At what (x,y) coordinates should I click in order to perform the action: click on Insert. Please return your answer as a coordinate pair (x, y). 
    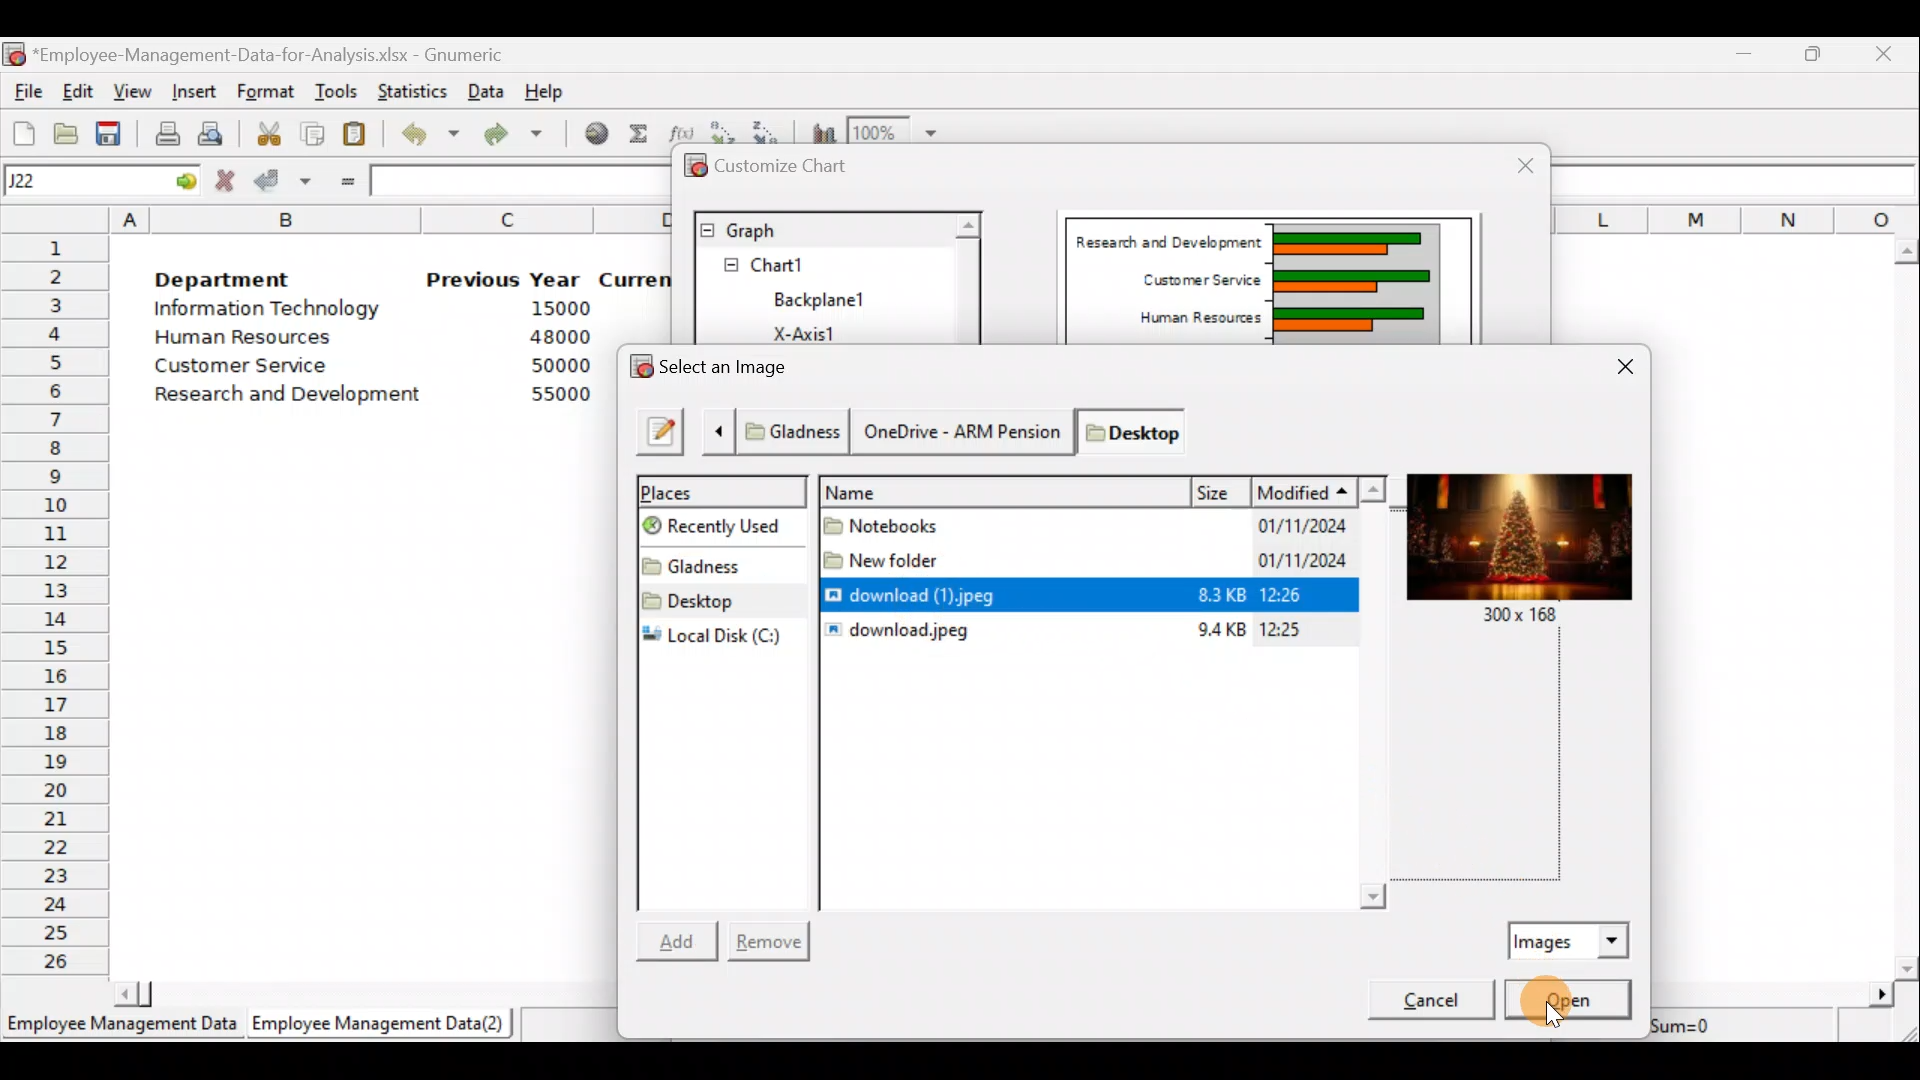
    Looking at the image, I should click on (198, 89).